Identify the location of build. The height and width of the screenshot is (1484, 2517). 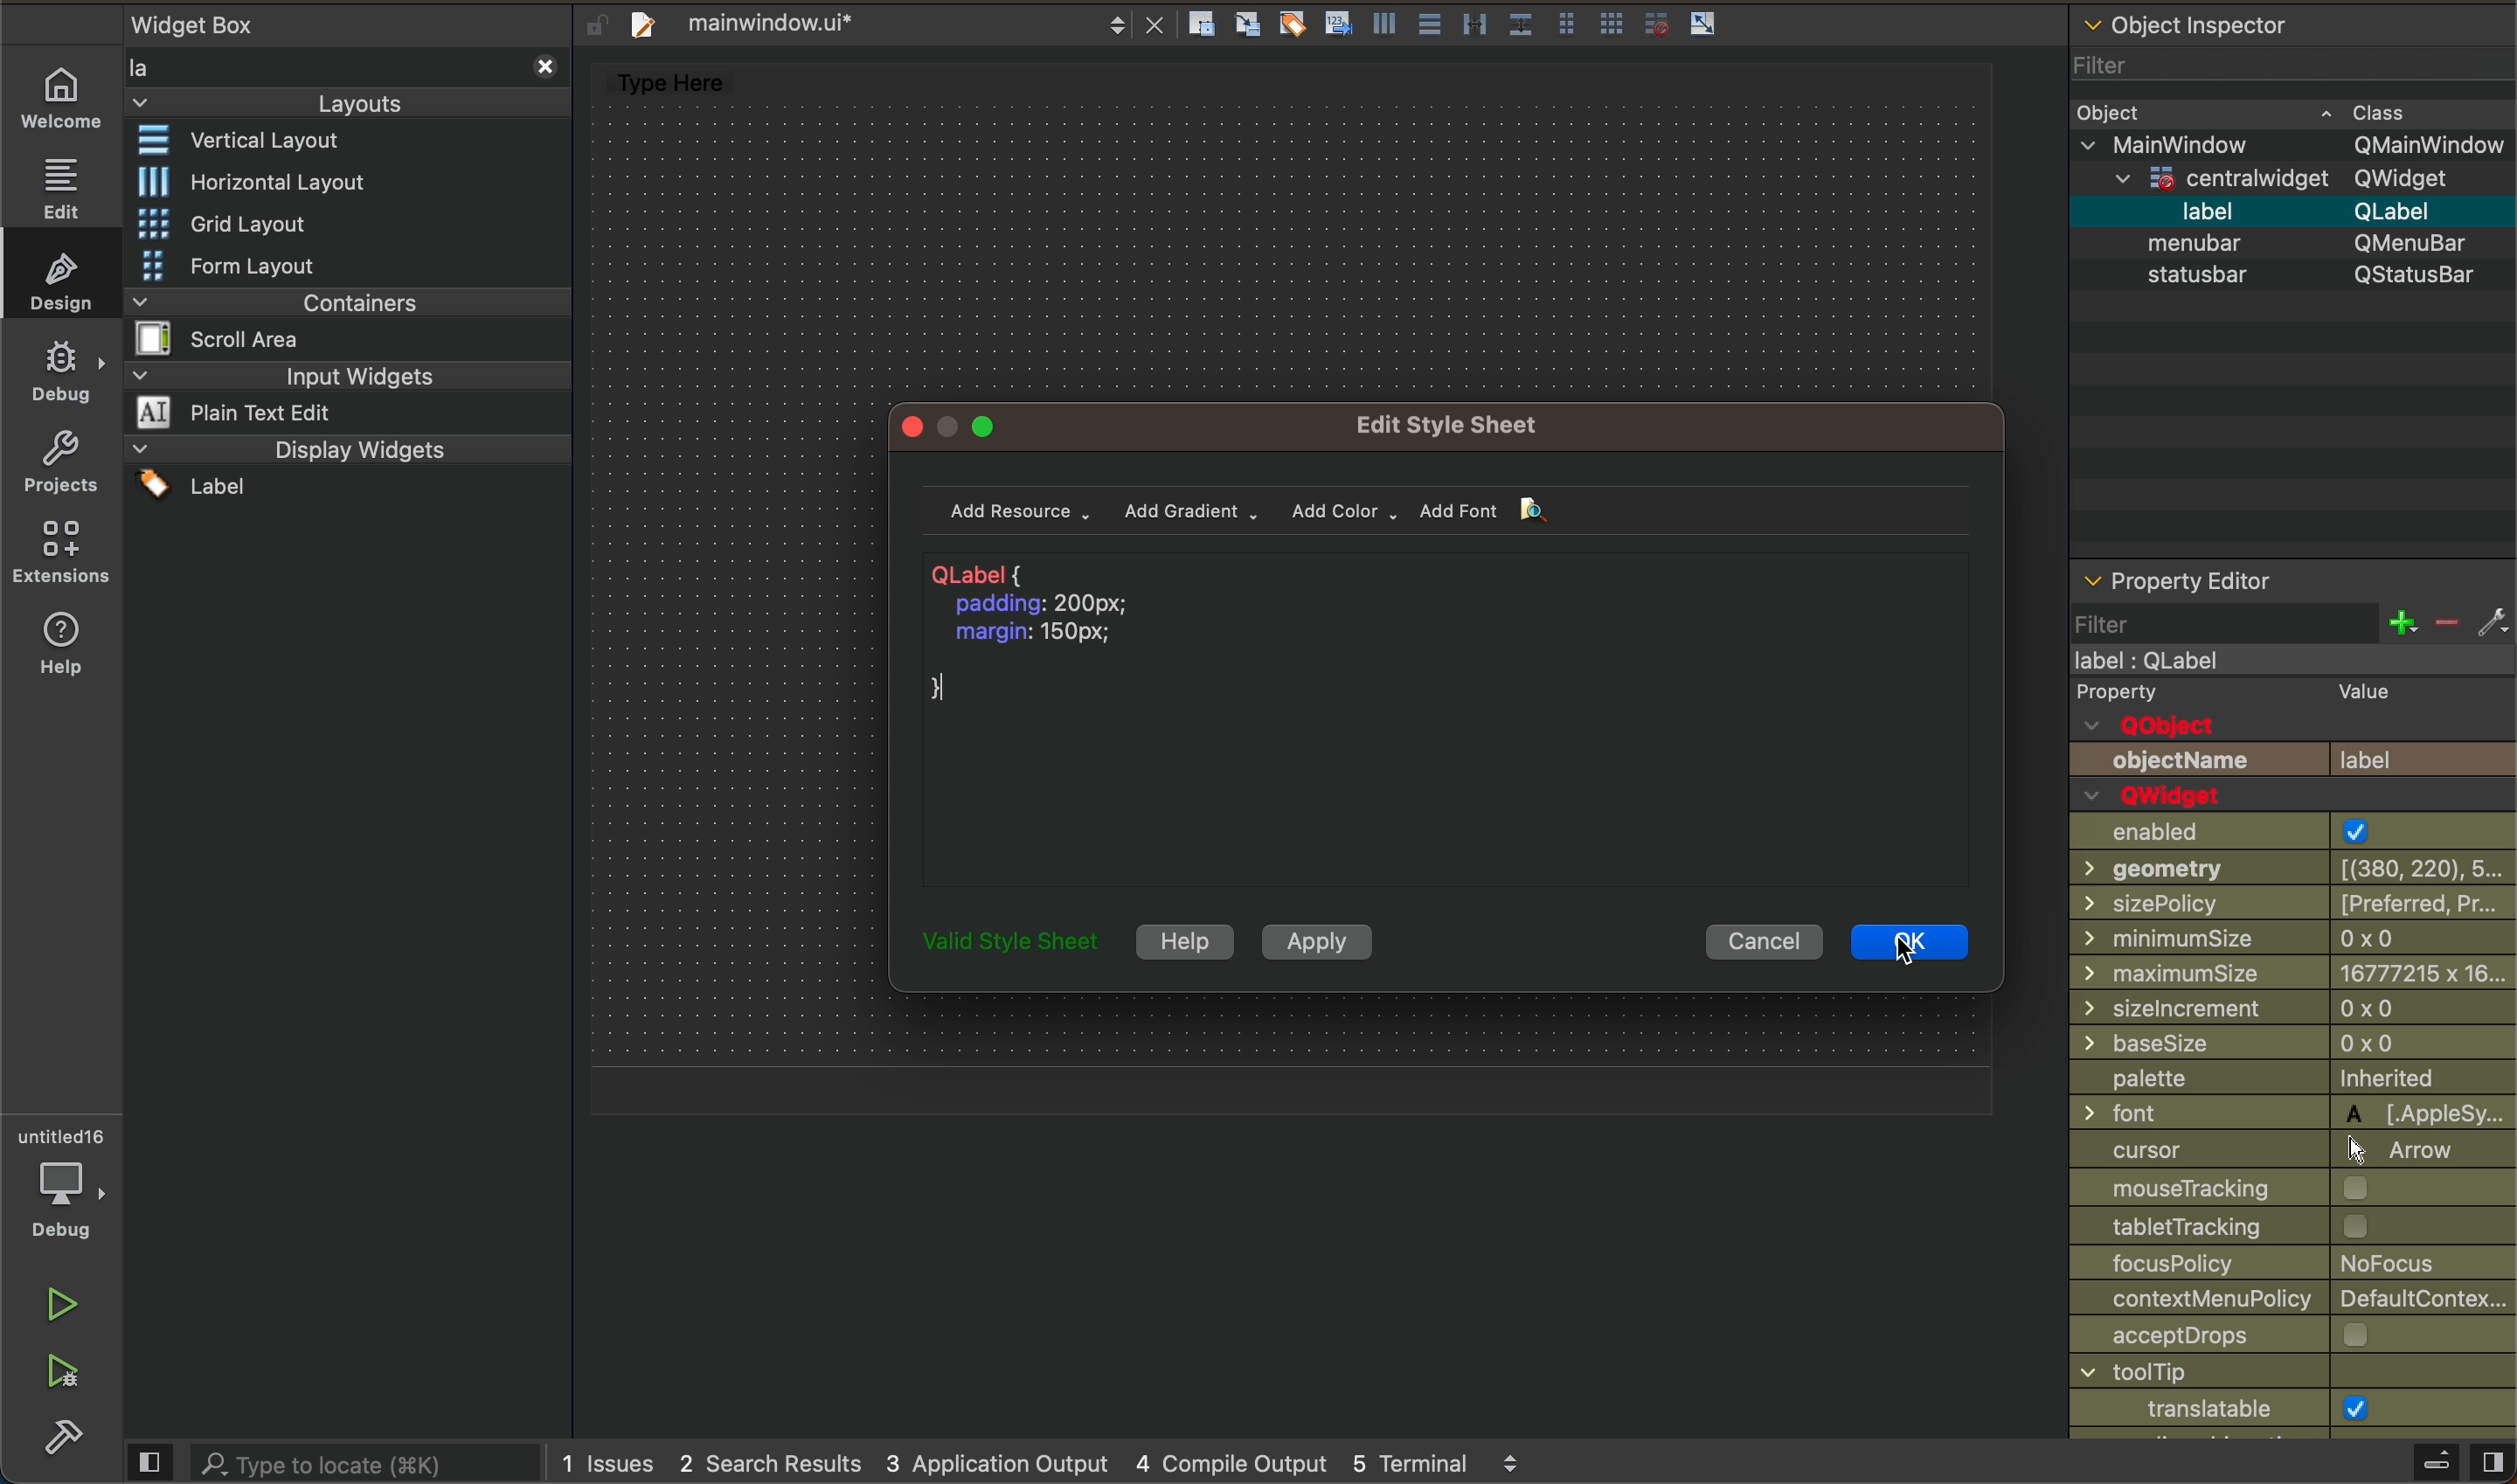
(65, 1441).